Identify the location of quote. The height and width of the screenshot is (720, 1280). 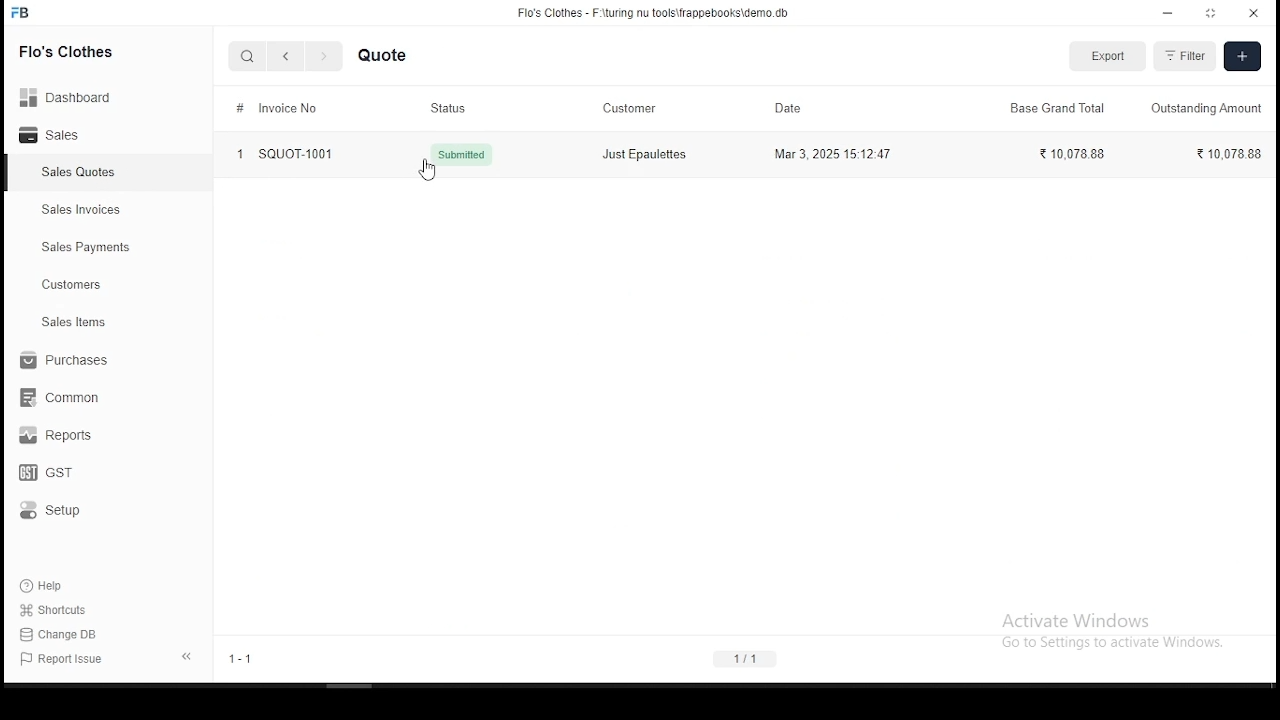
(407, 56).